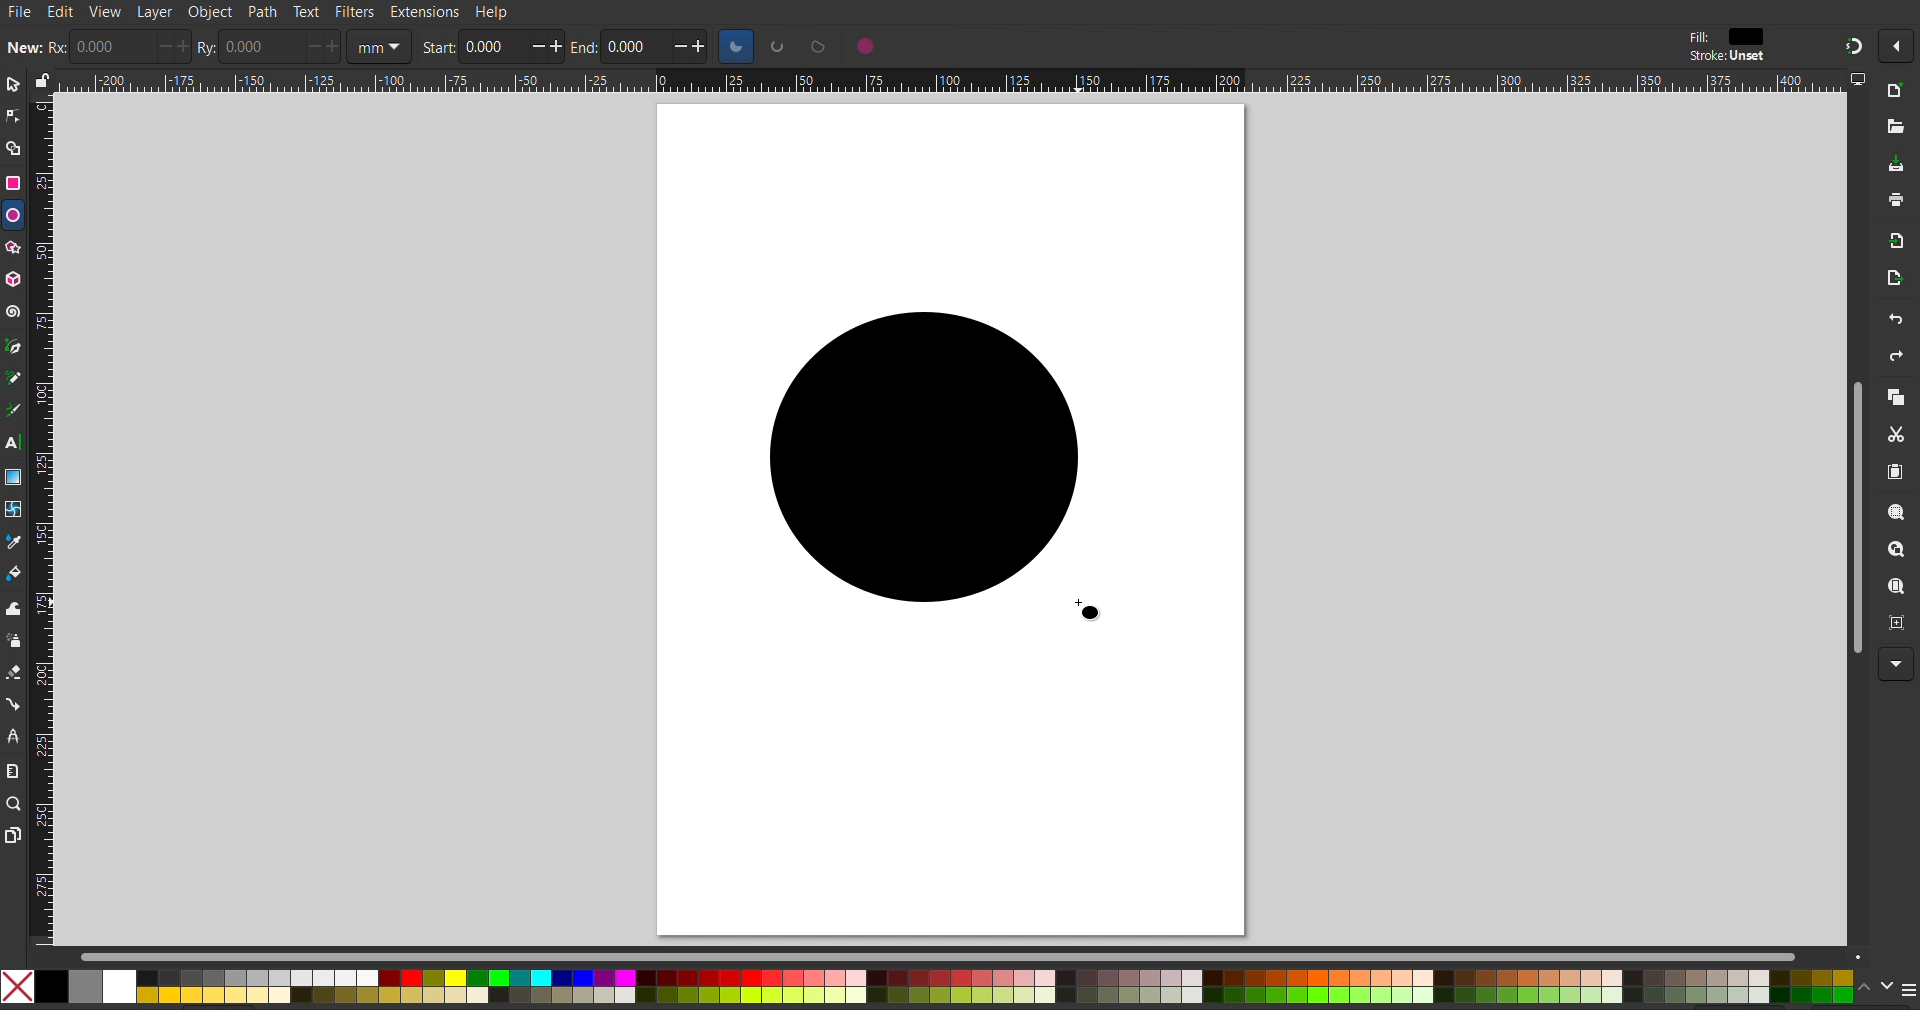 The height and width of the screenshot is (1010, 1920). Describe the element at coordinates (951, 82) in the screenshot. I see `Horizontal Ruler` at that location.